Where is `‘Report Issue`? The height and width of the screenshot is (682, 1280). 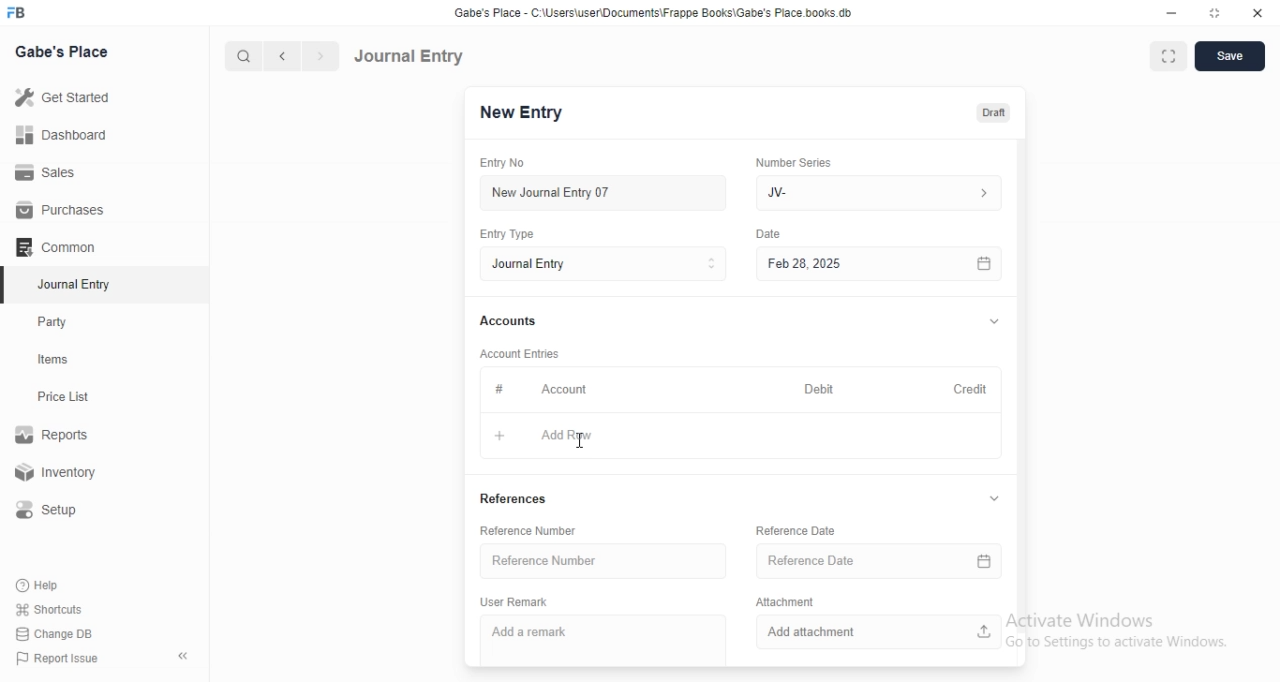
‘Report Issue is located at coordinates (55, 658).